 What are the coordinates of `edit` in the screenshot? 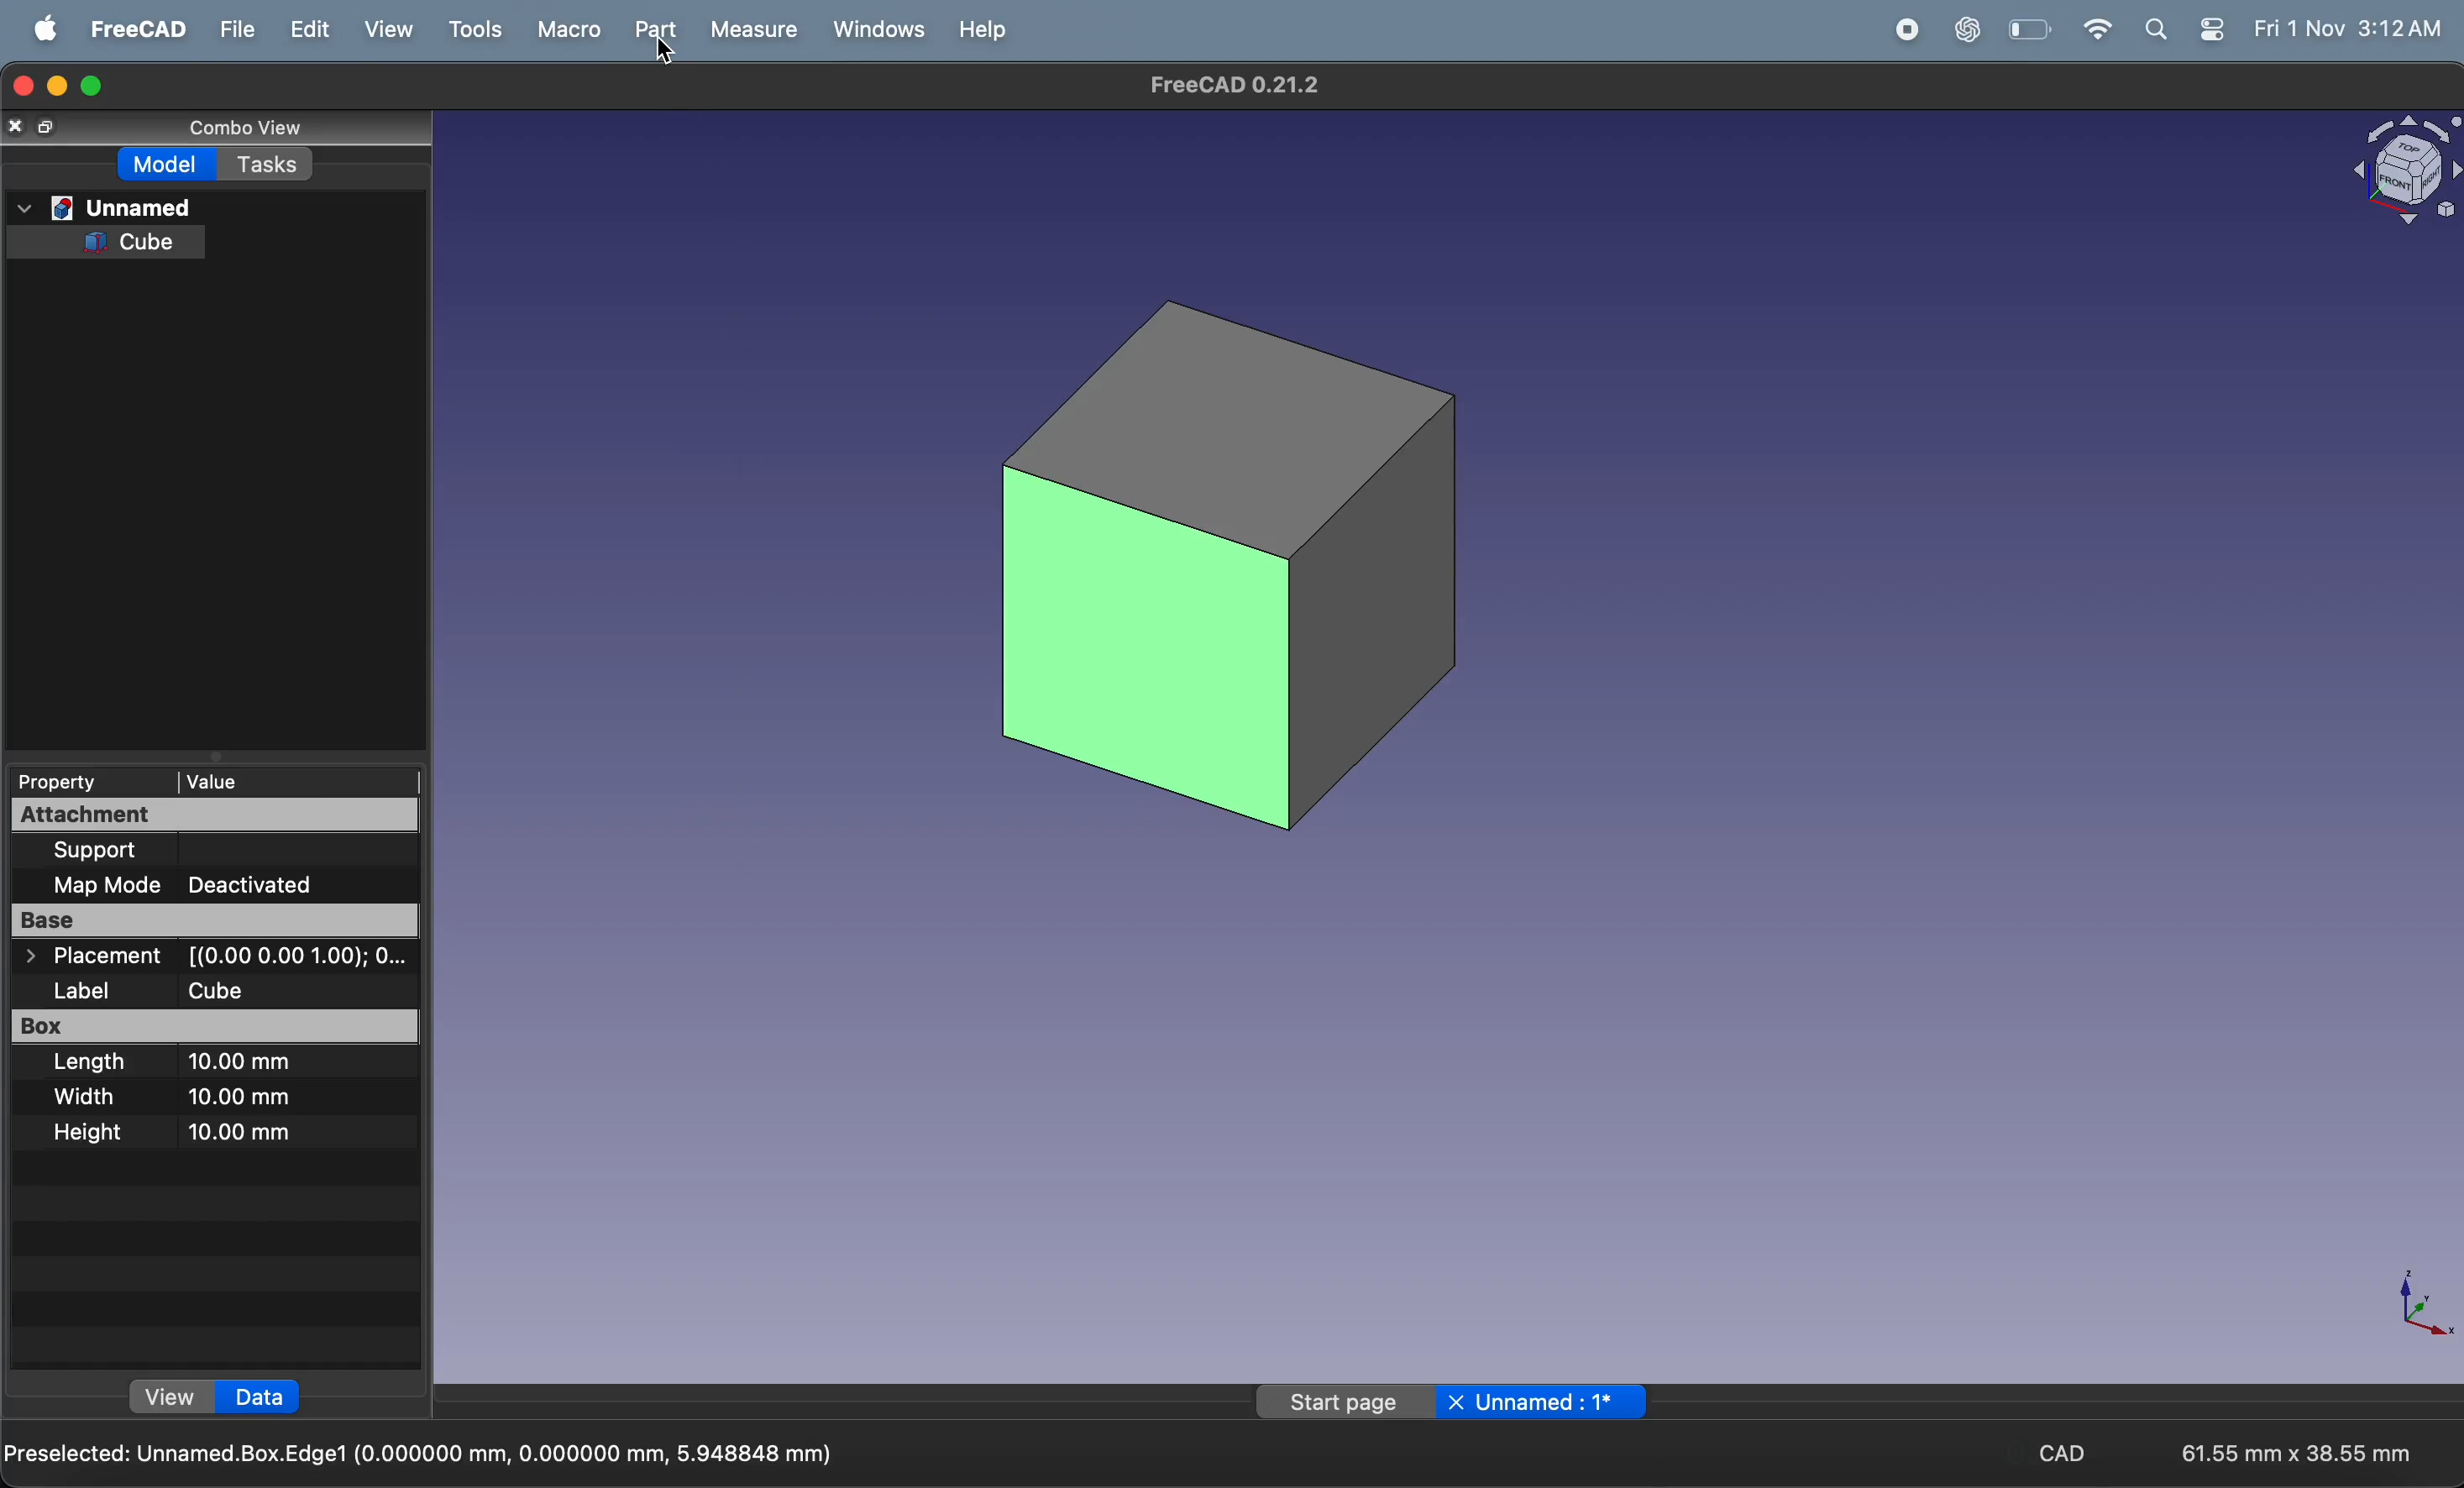 It's located at (305, 29).